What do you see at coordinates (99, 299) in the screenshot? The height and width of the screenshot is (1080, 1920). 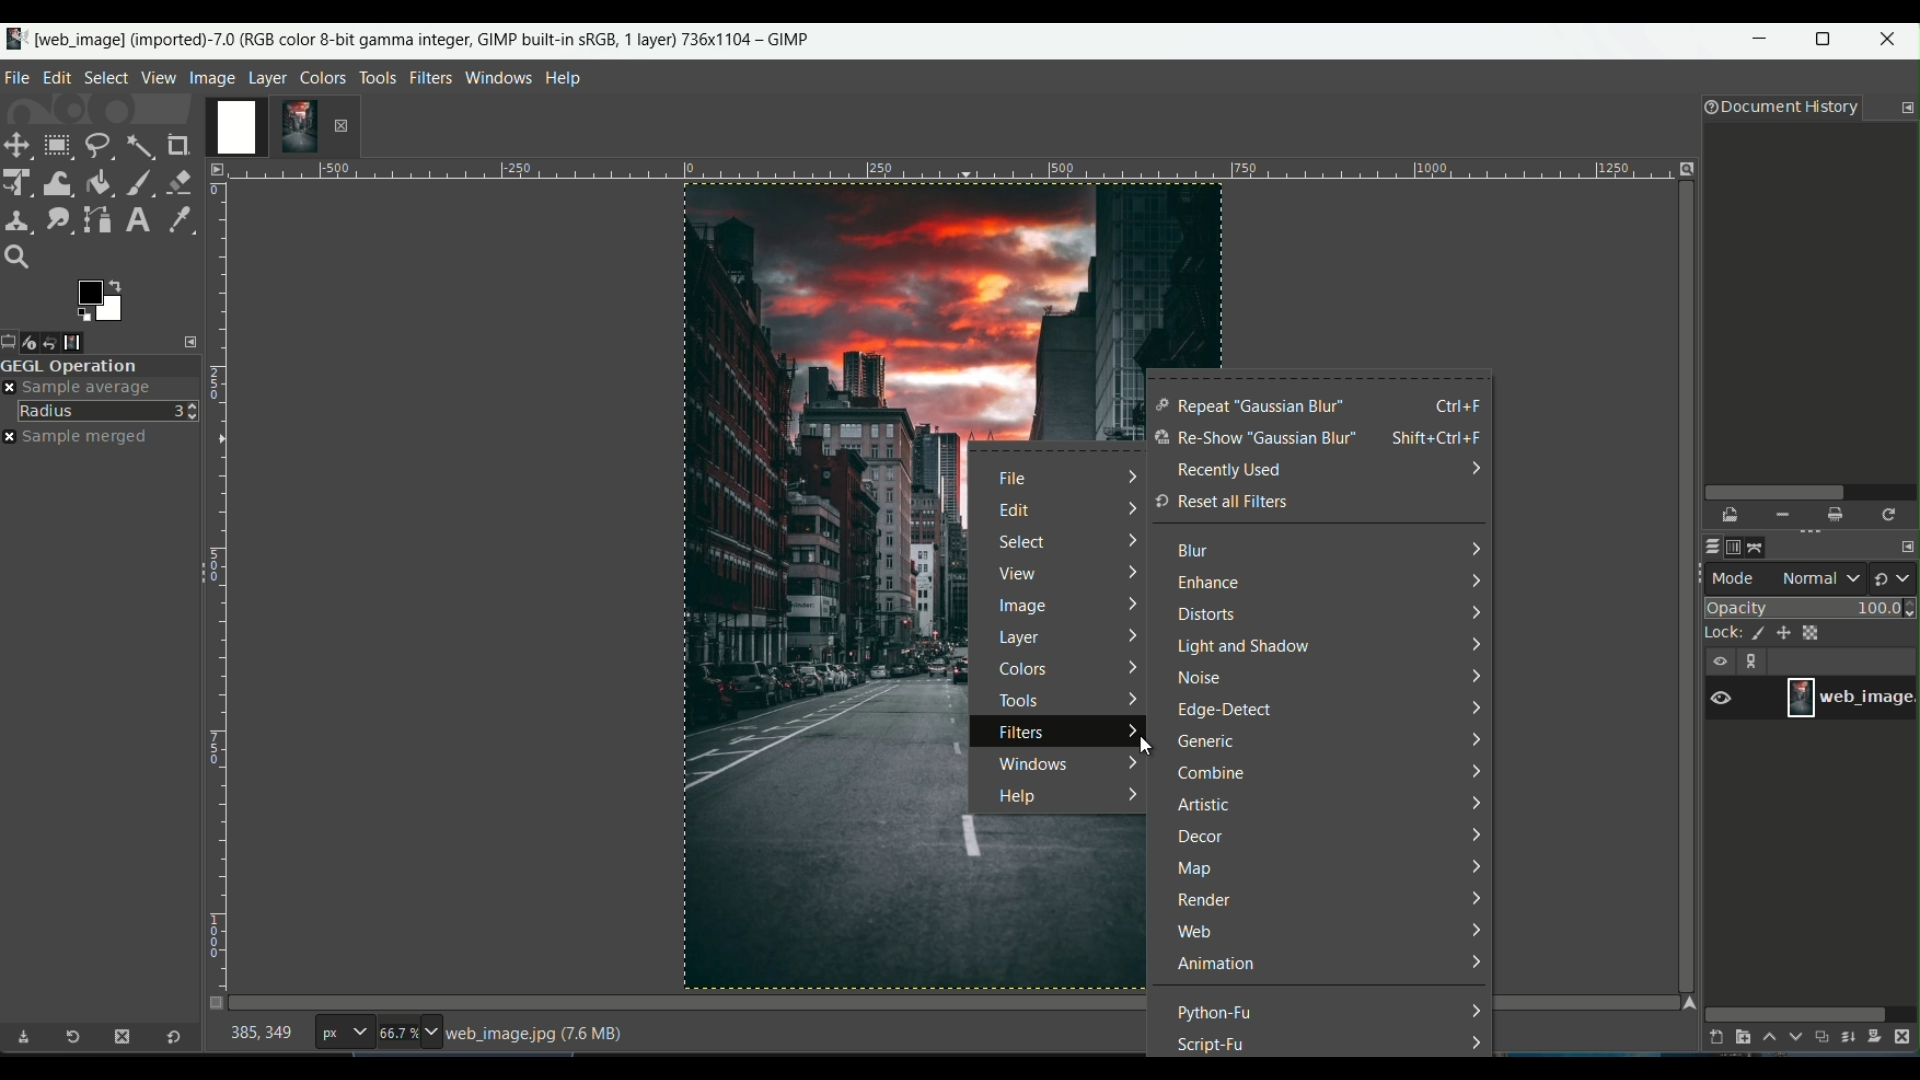 I see `change background color` at bounding box center [99, 299].